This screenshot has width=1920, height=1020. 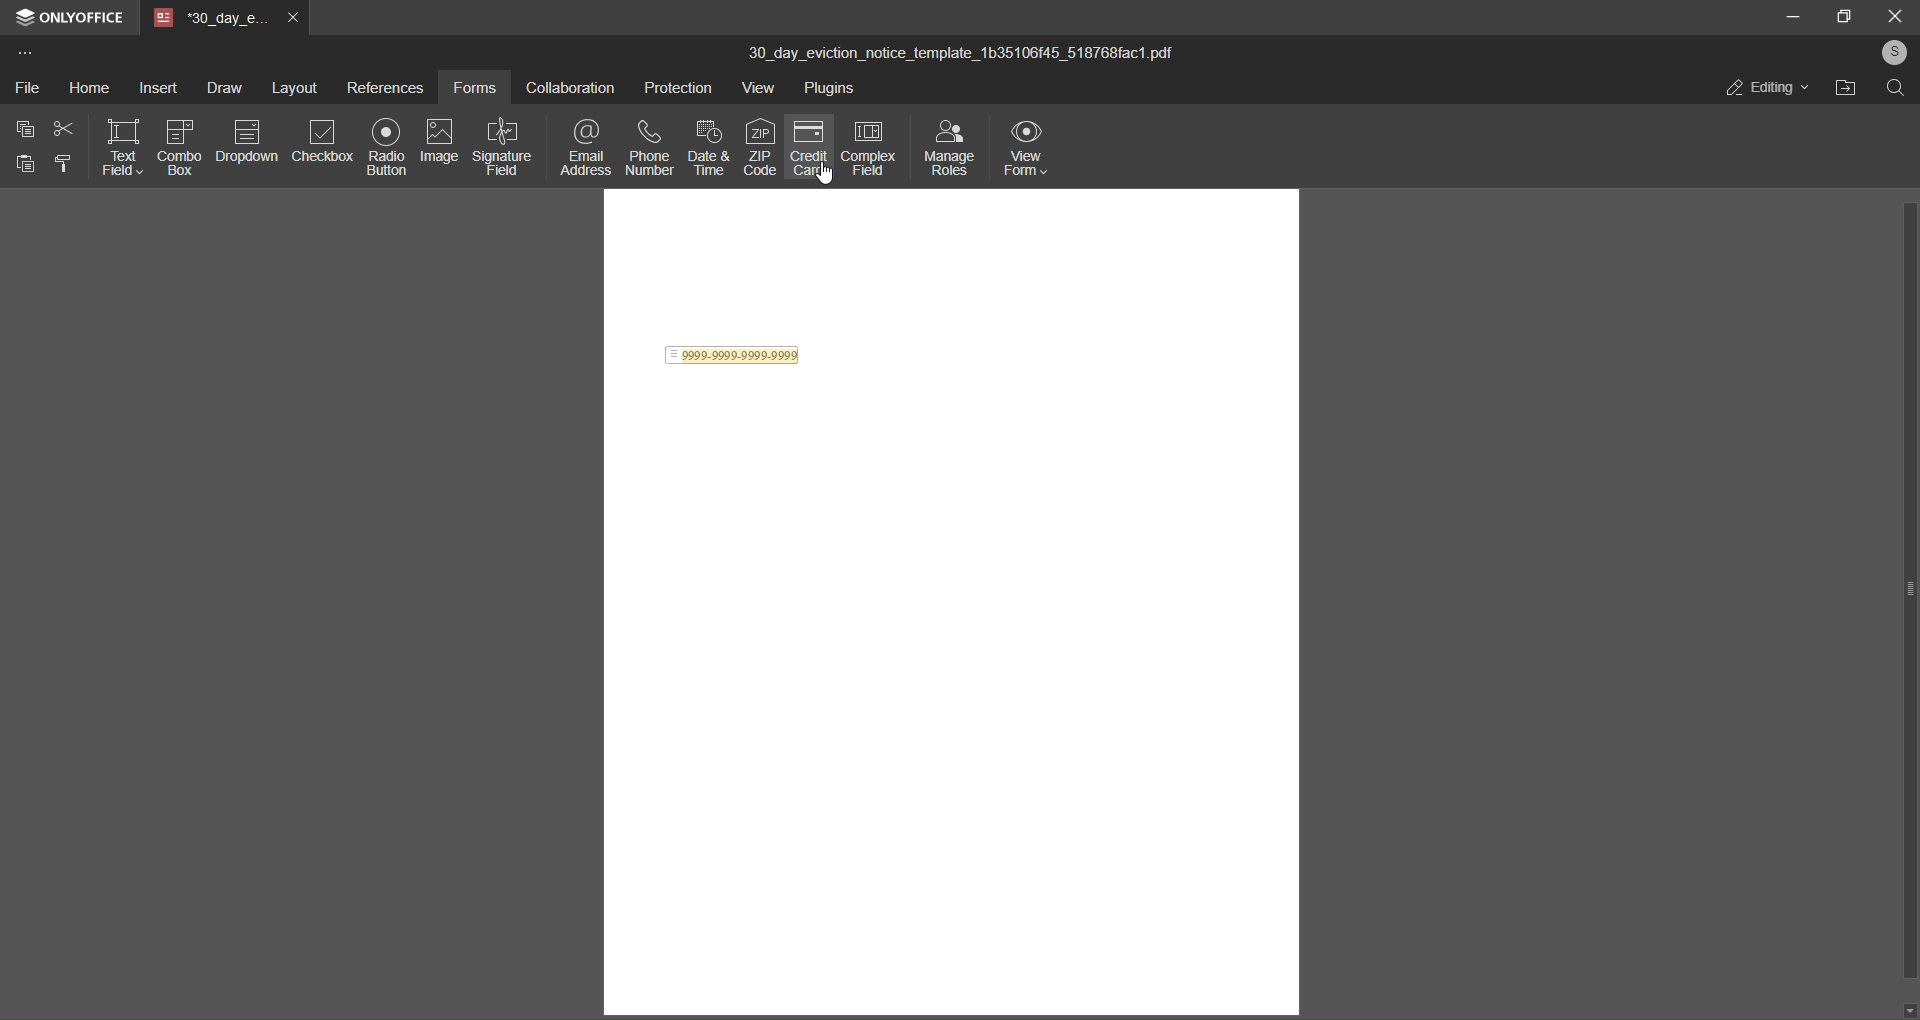 I want to click on editing, so click(x=1763, y=87).